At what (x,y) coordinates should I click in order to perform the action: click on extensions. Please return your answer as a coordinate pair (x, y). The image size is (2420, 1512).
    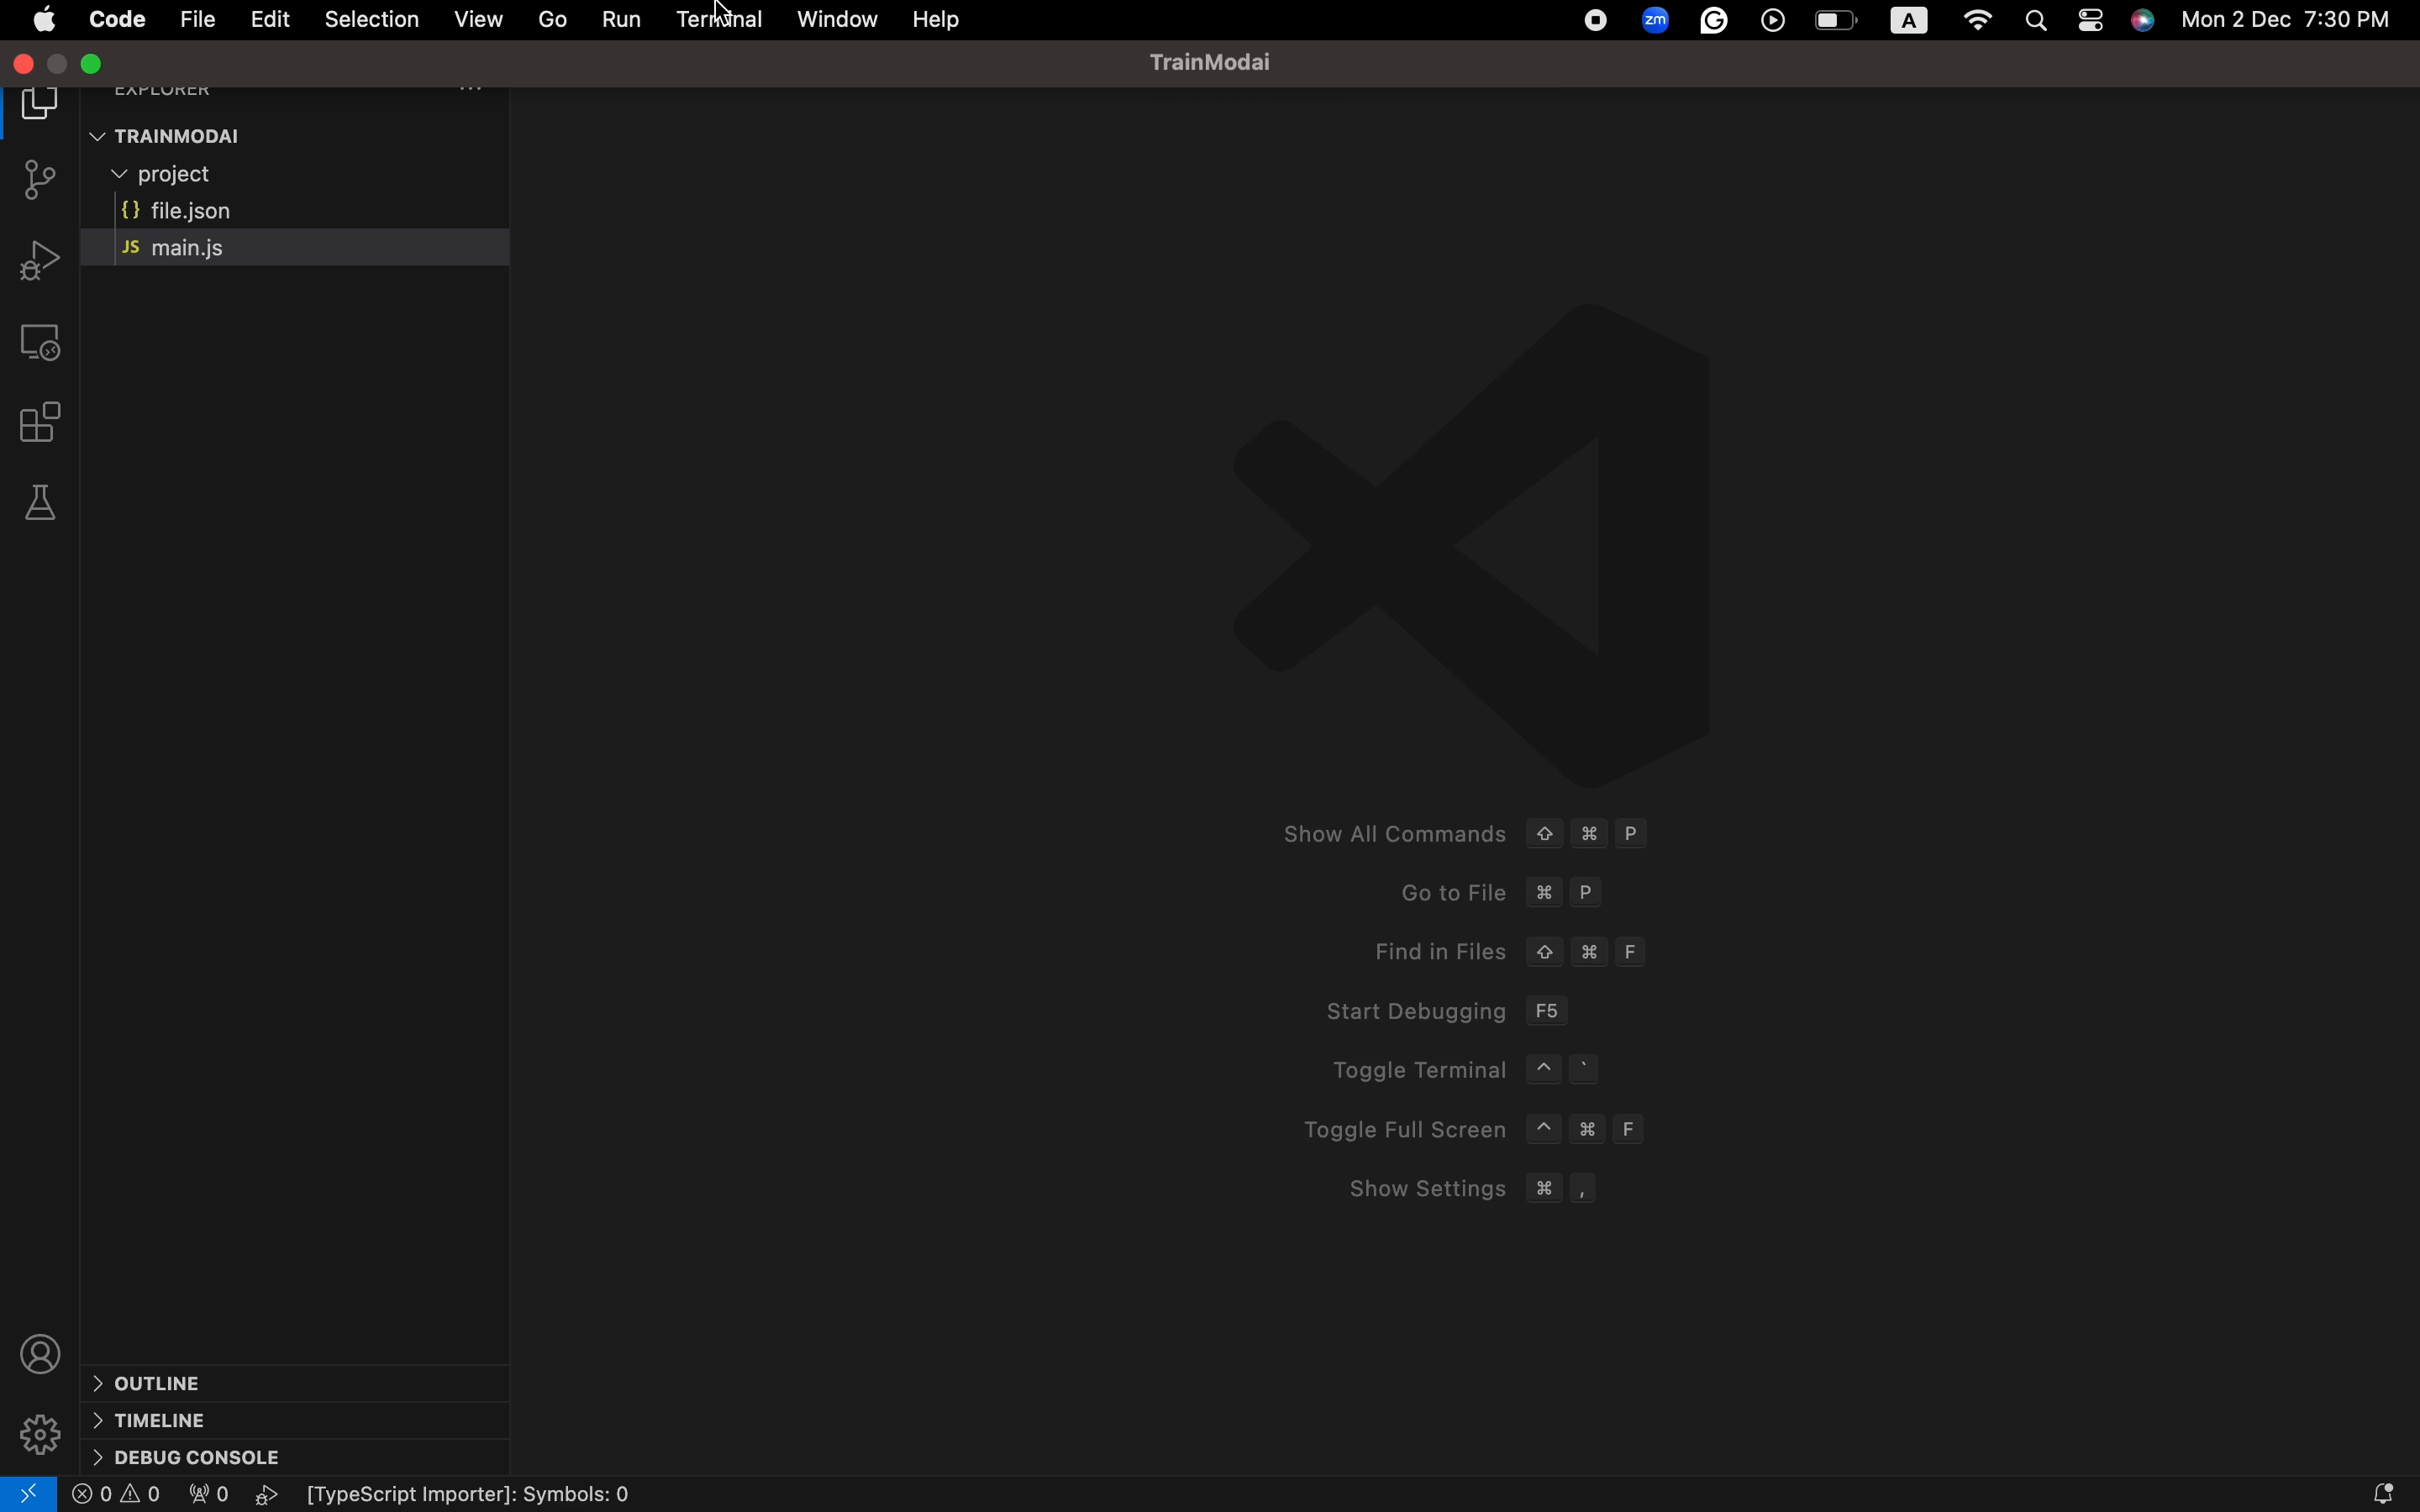
    Looking at the image, I should click on (49, 422).